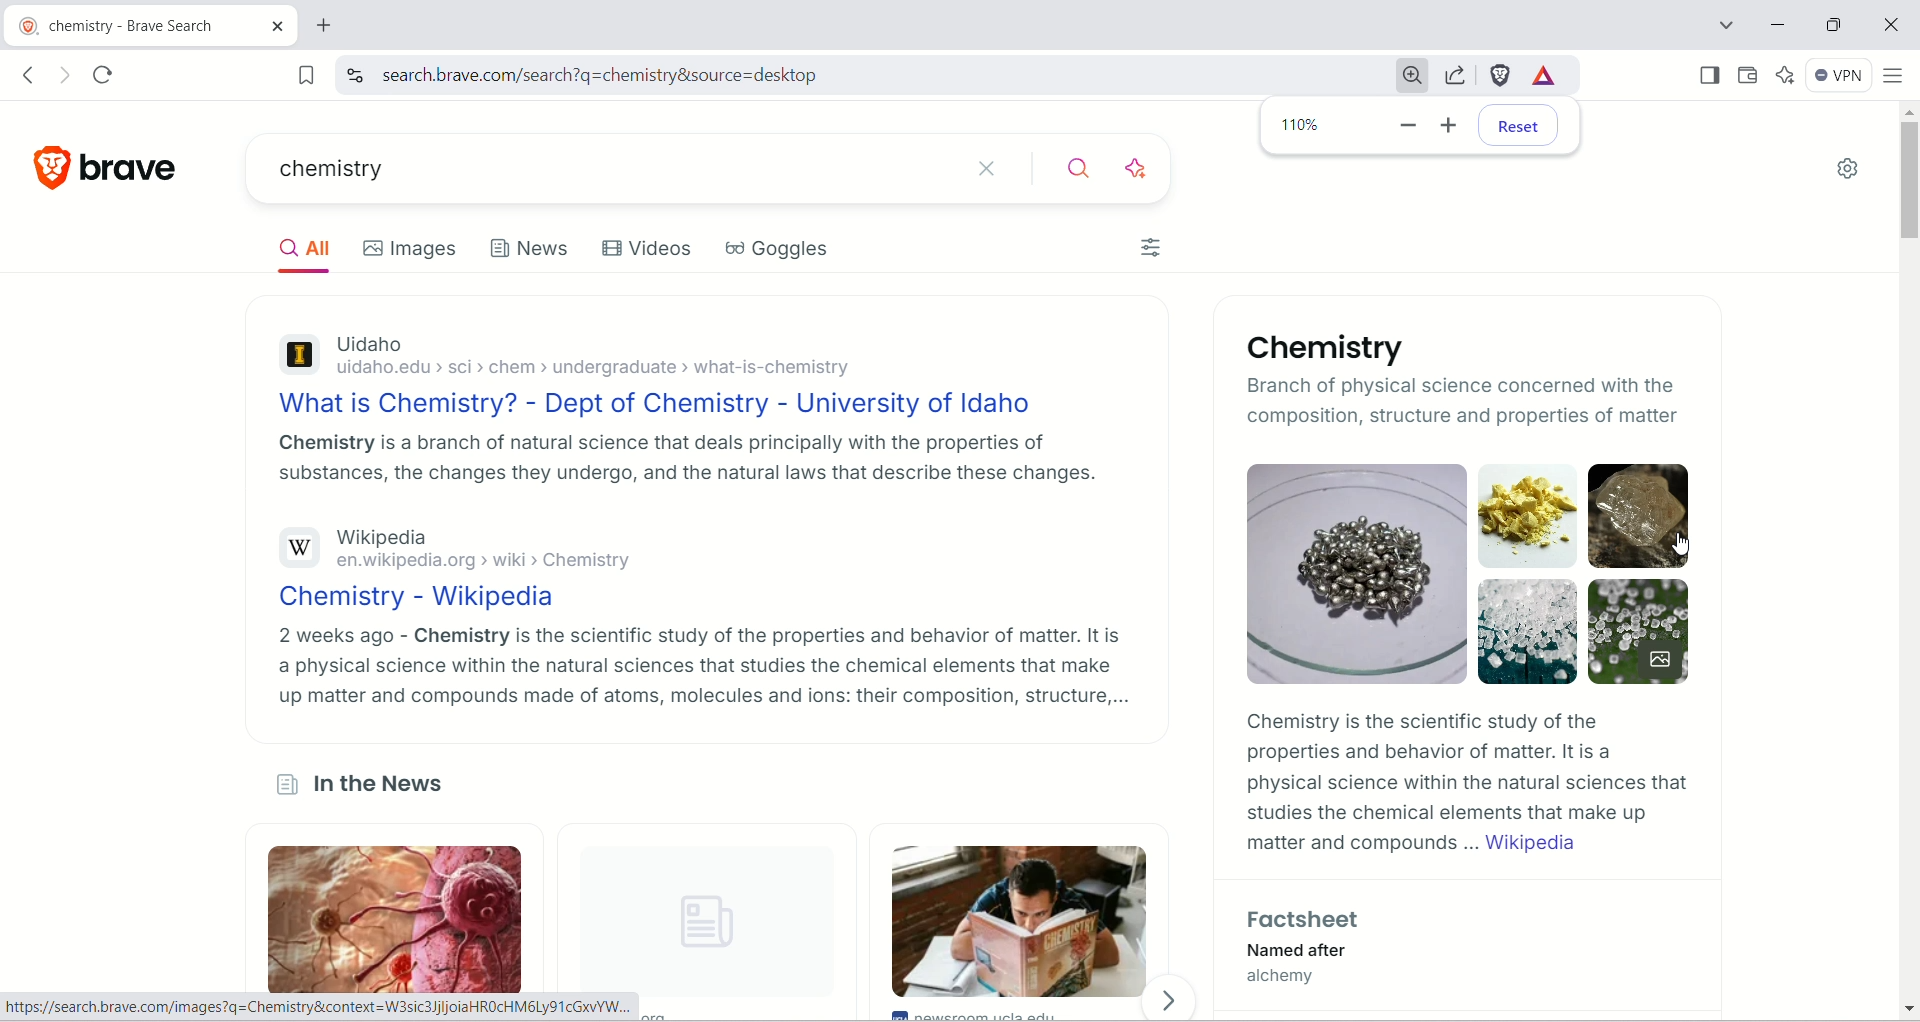 The image size is (1920, 1022). I want to click on Chemistry - Website, so click(419, 594).